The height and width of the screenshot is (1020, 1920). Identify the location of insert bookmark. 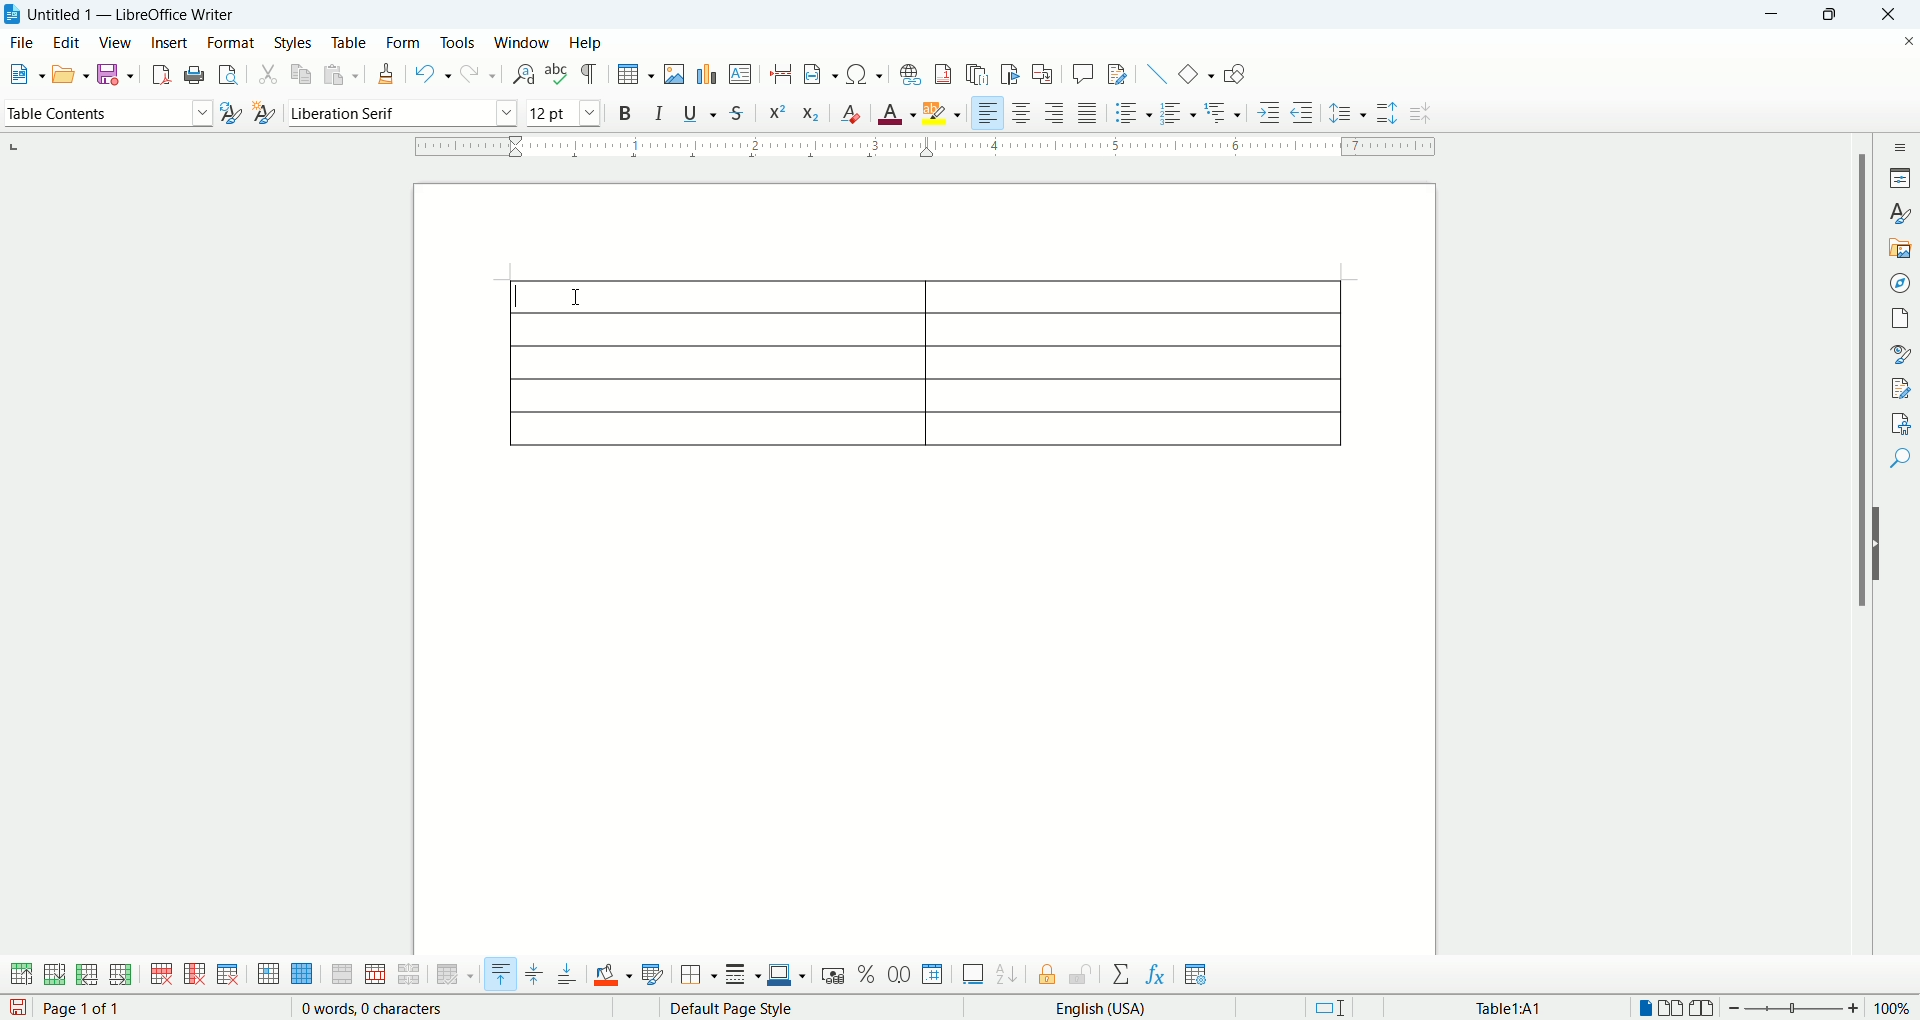
(1011, 75).